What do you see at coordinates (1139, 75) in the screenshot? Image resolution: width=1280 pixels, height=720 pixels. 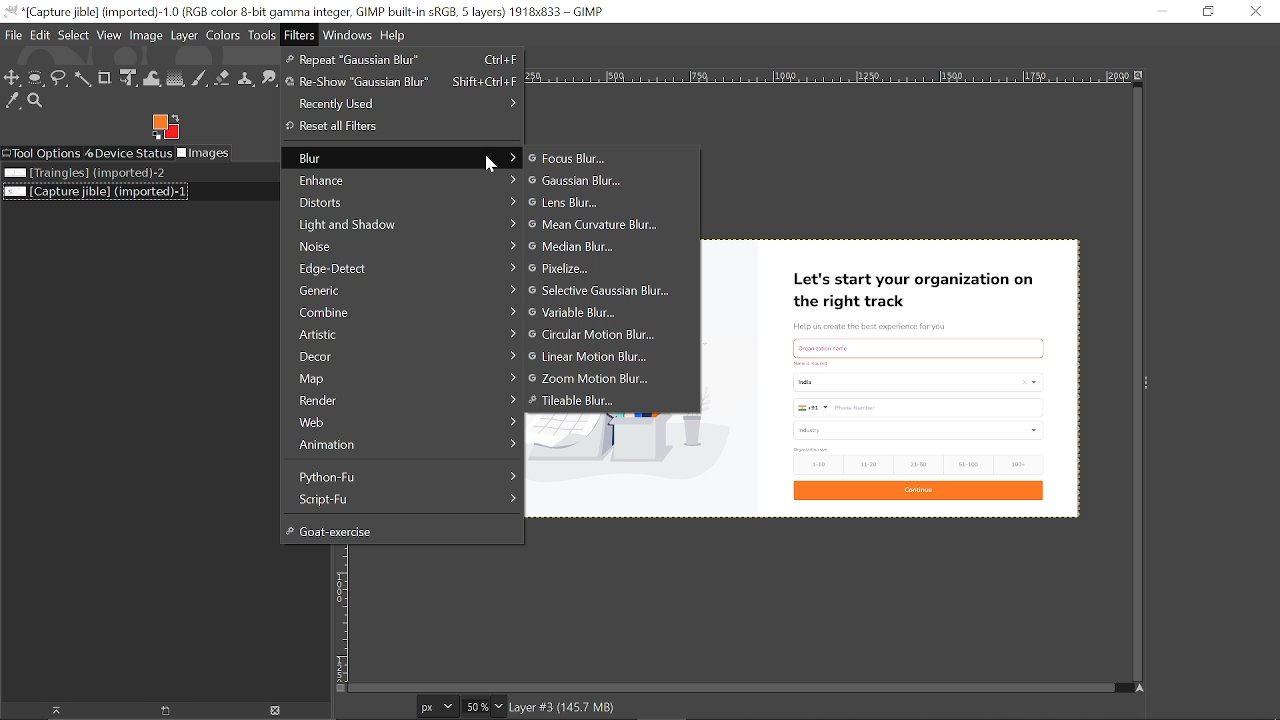 I see `Zoon image when window size changes` at bounding box center [1139, 75].